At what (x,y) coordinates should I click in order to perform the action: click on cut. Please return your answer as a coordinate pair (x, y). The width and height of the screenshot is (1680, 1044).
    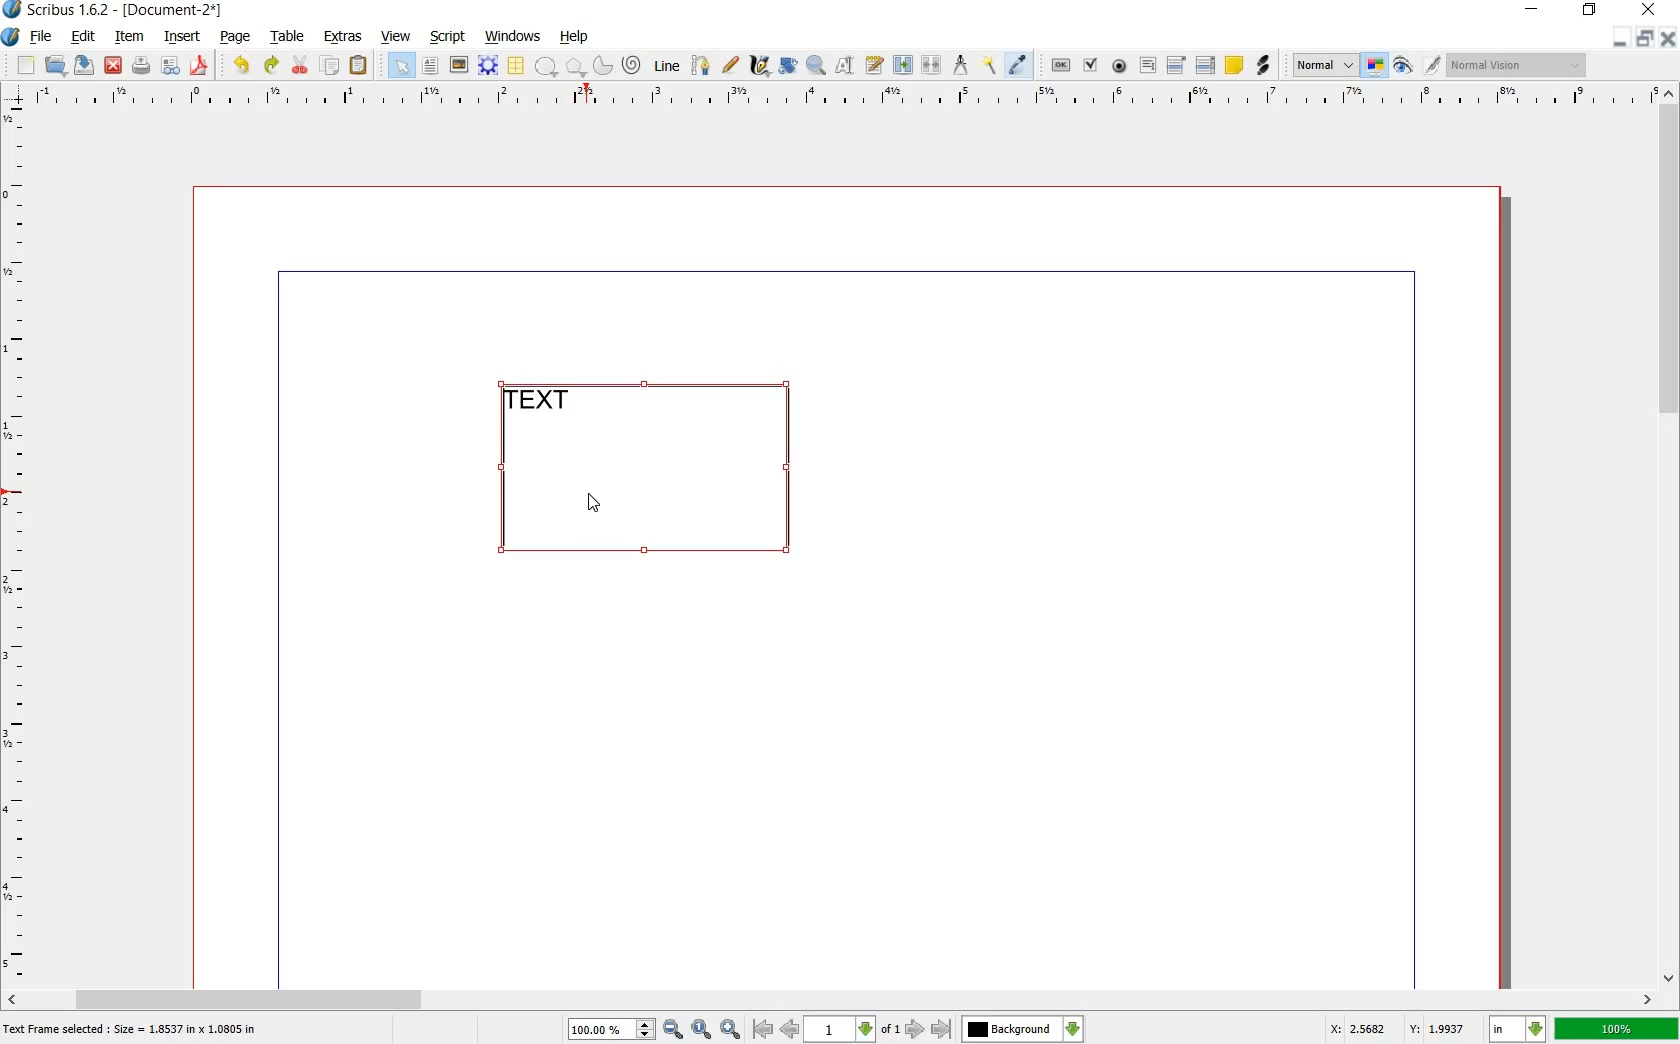
    Looking at the image, I should click on (301, 66).